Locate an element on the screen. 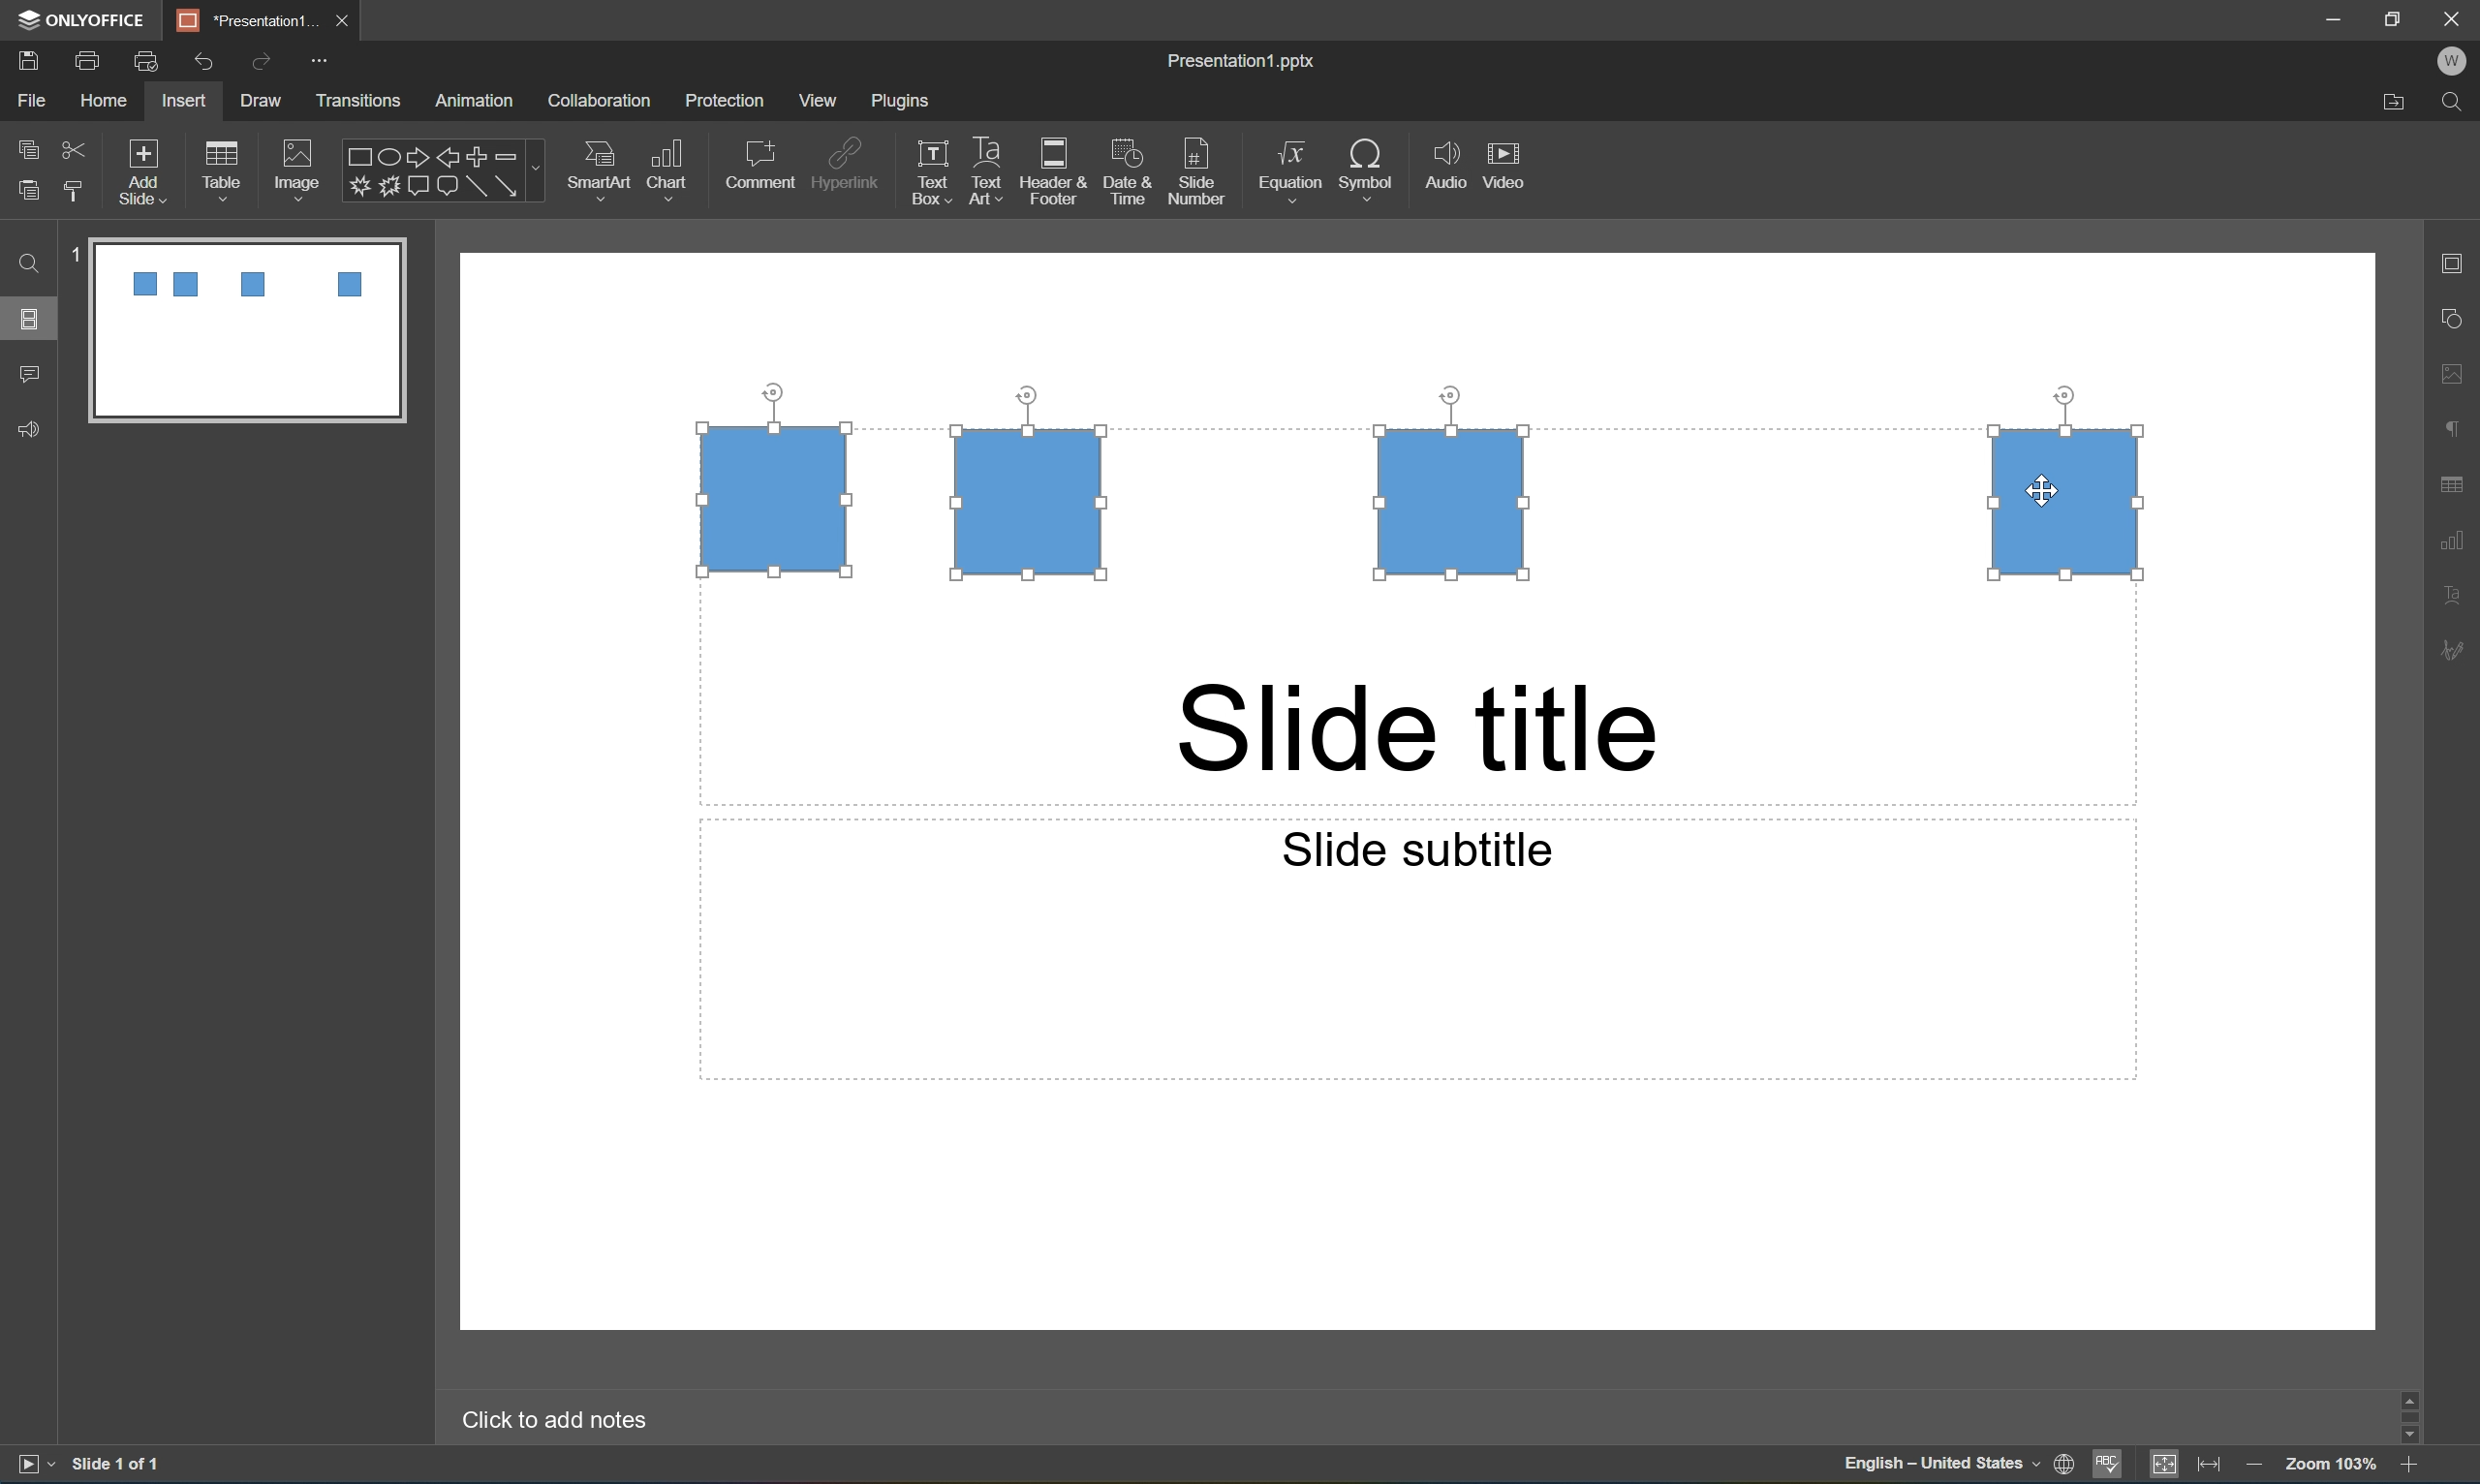 The width and height of the screenshot is (2480, 1484). close is located at coordinates (2454, 17).